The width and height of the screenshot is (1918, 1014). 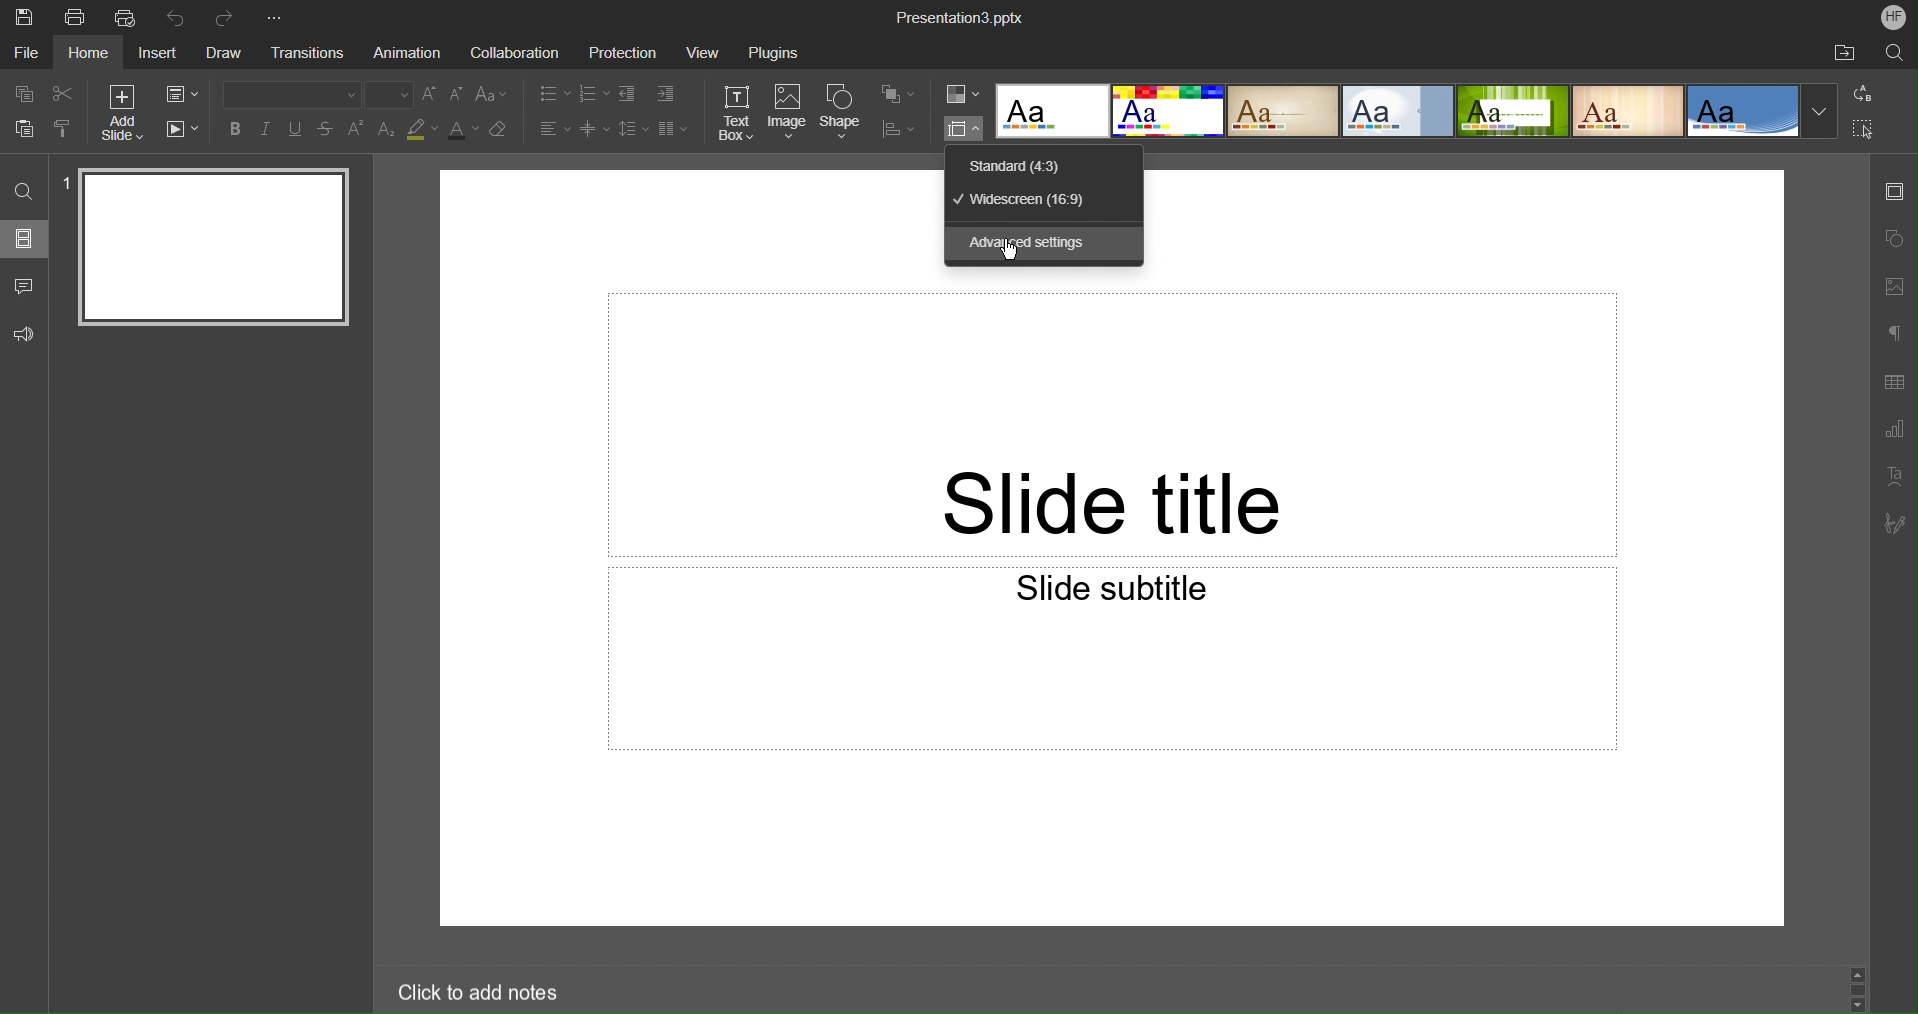 I want to click on Draw, so click(x=224, y=54).